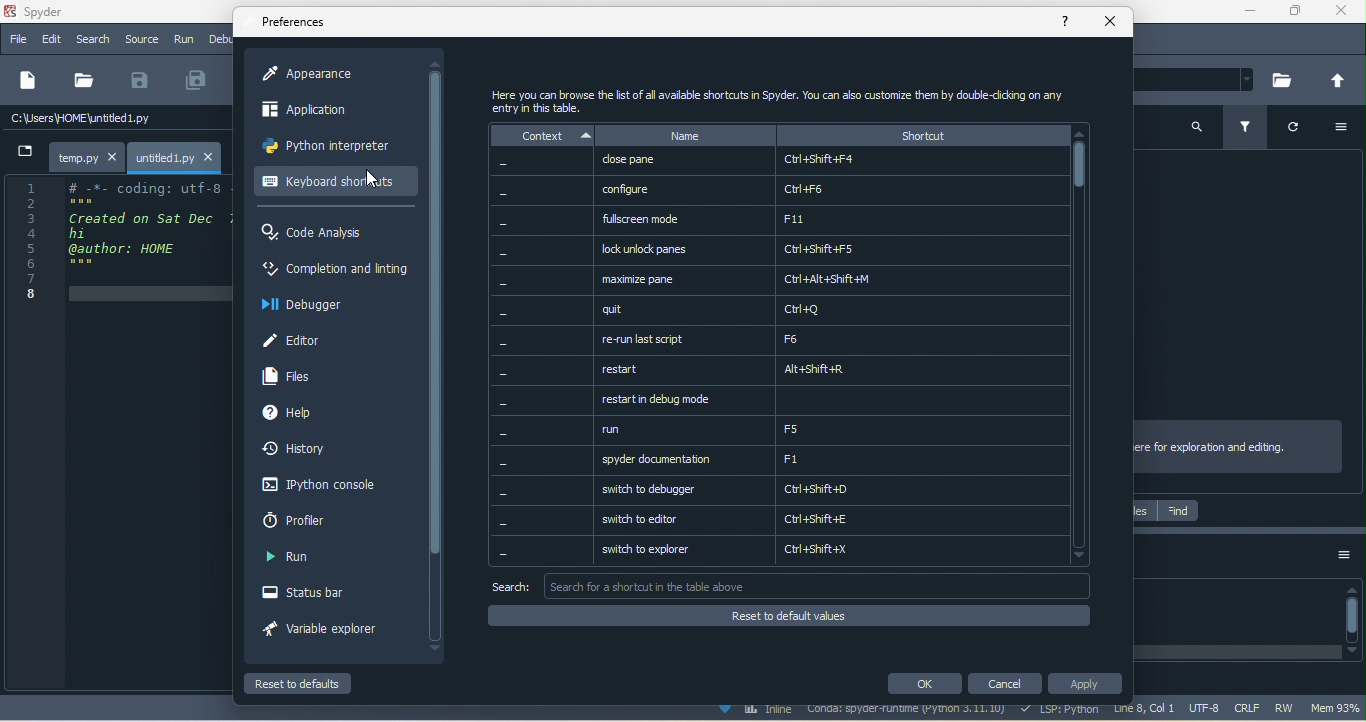 The height and width of the screenshot is (722, 1366). I want to click on run, so click(298, 559).